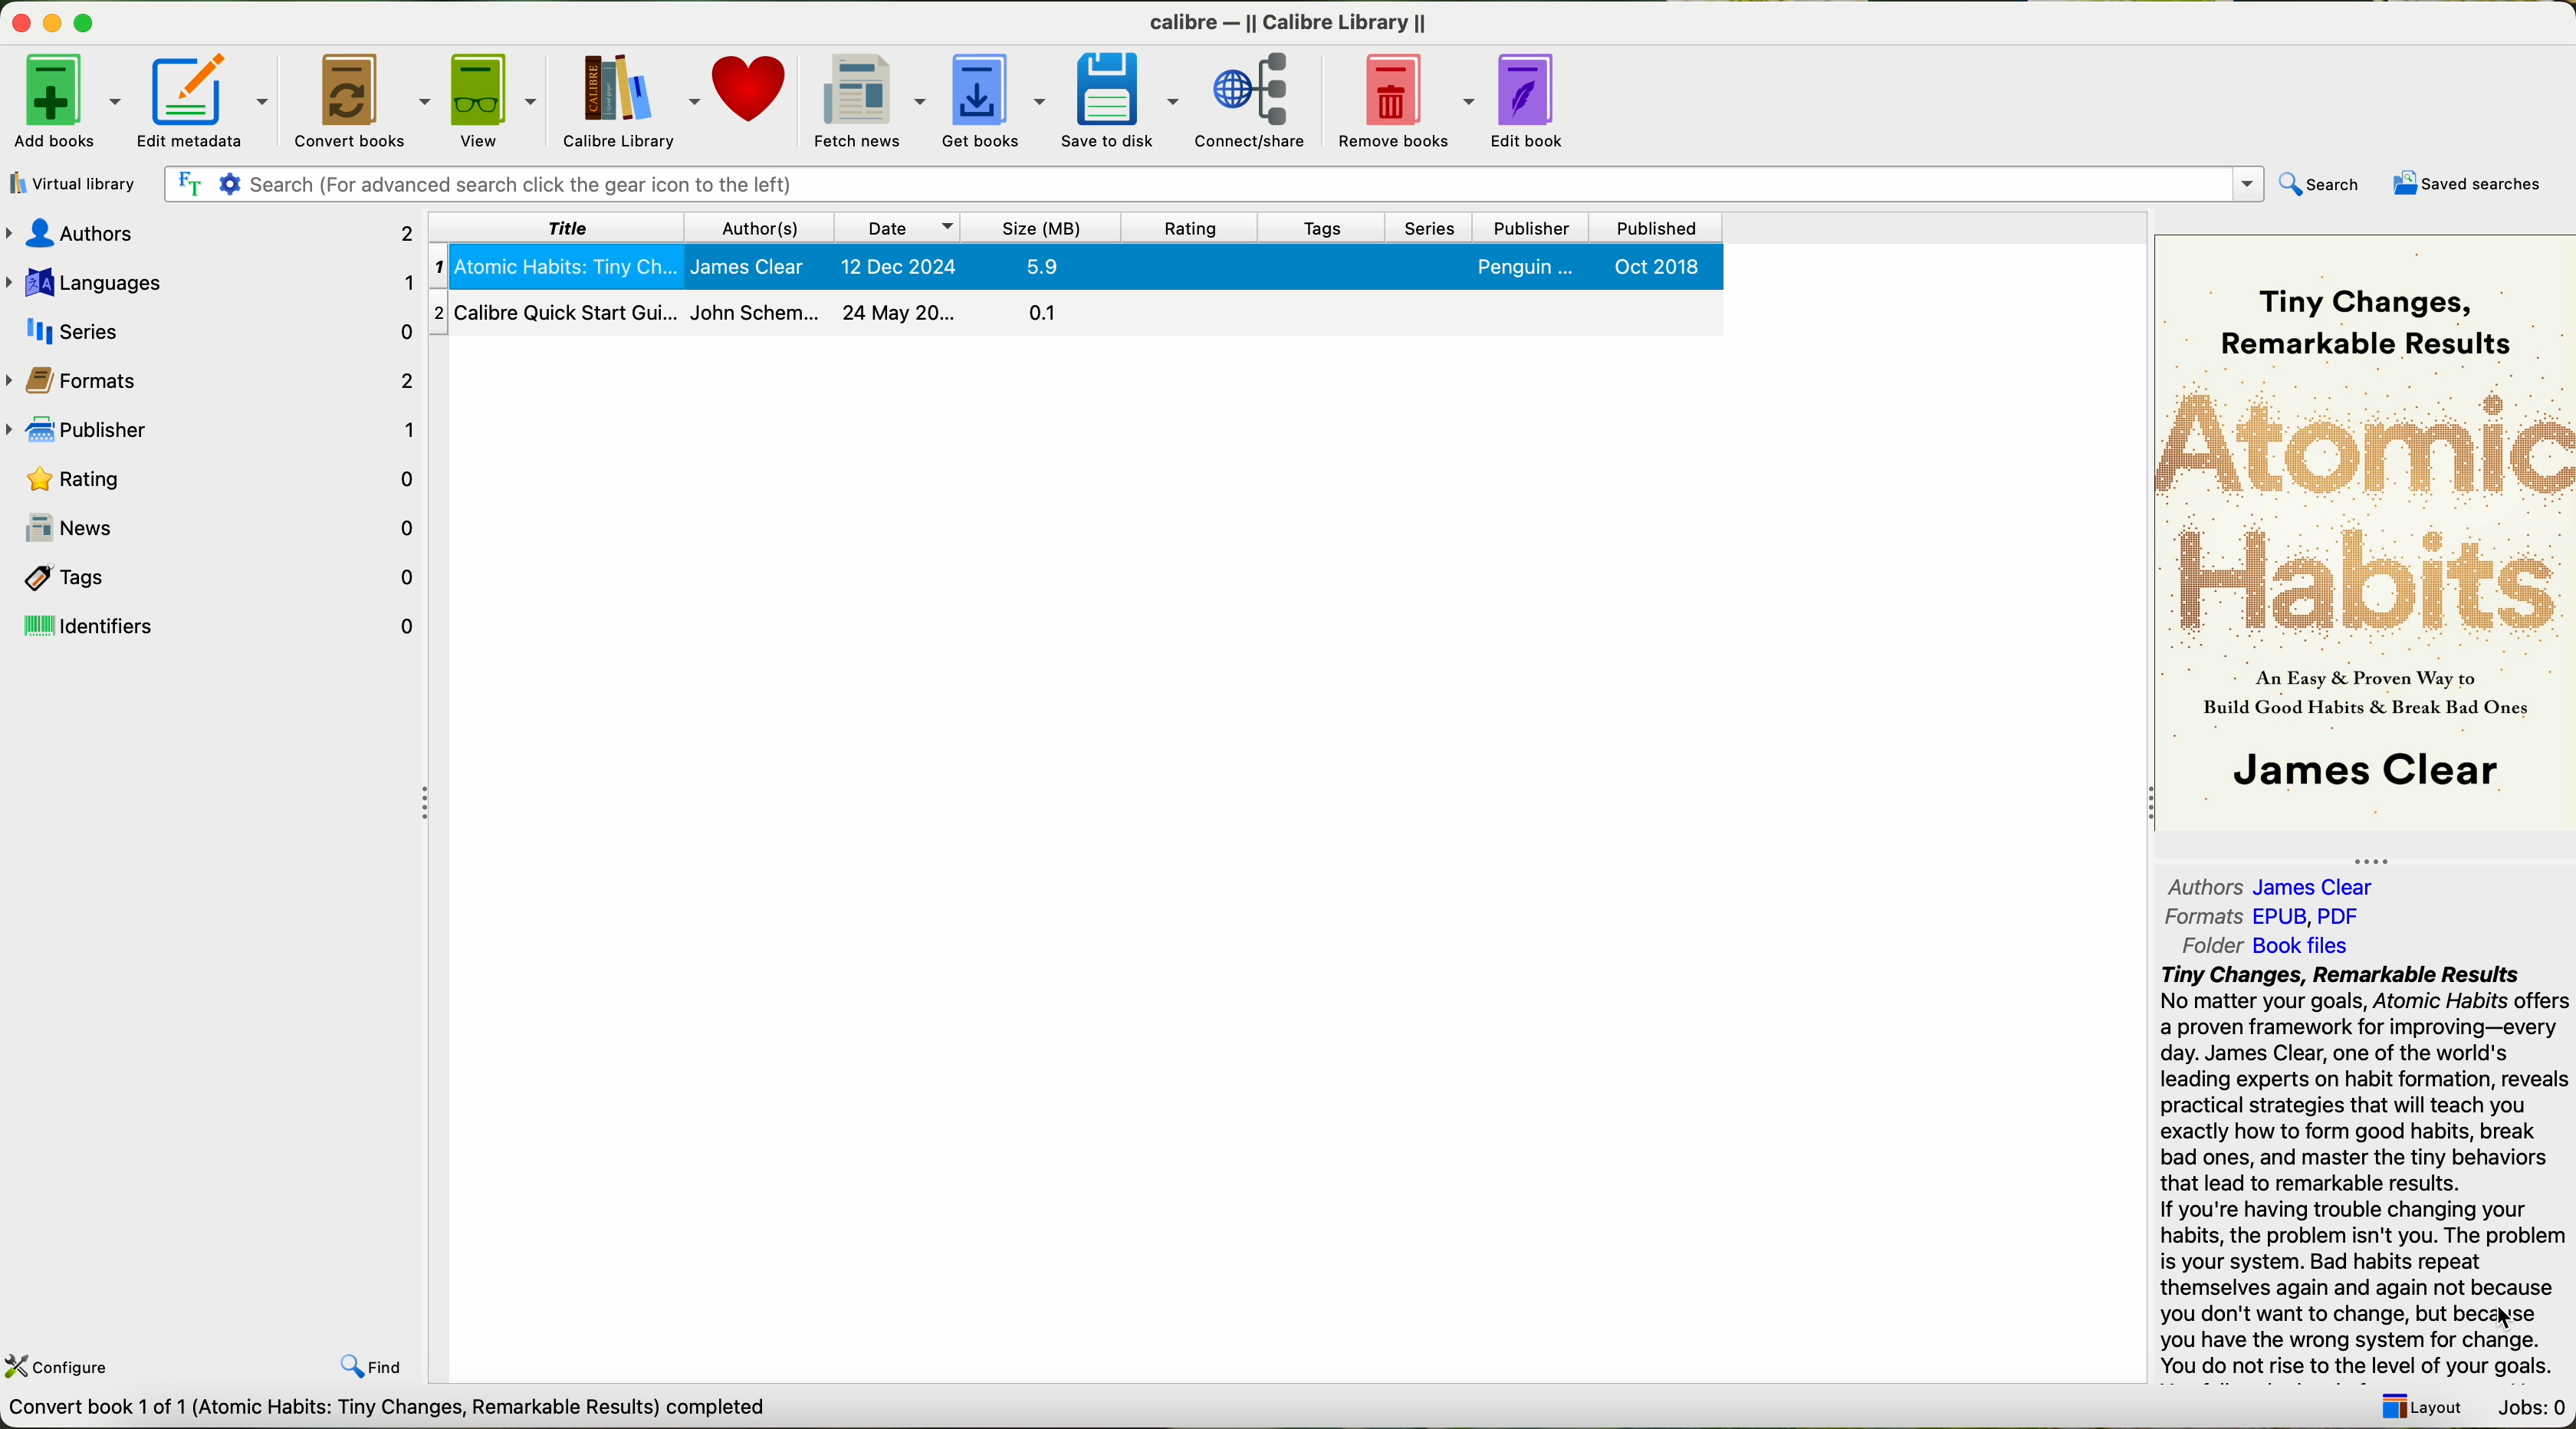 This screenshot has height=1429, width=2576. Describe the element at coordinates (216, 523) in the screenshot. I see `news` at that location.